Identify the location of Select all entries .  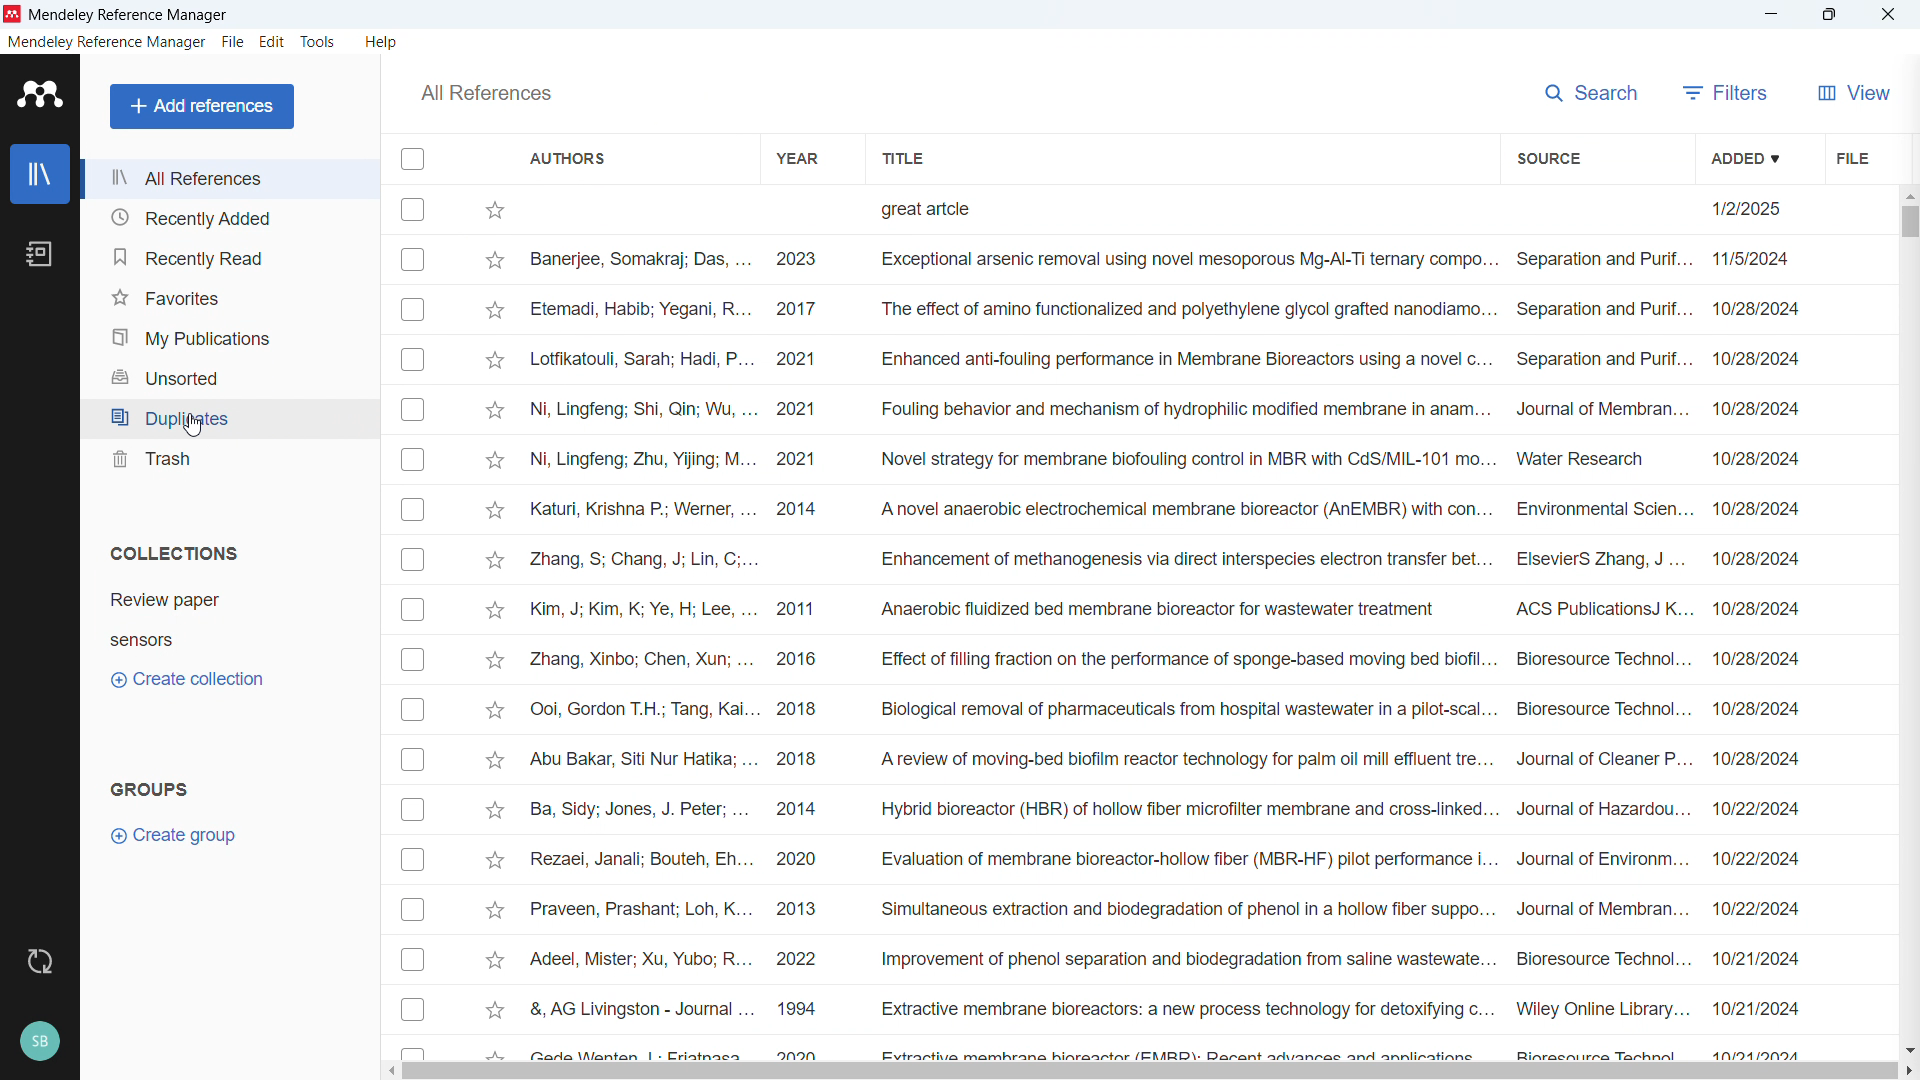
(413, 158).